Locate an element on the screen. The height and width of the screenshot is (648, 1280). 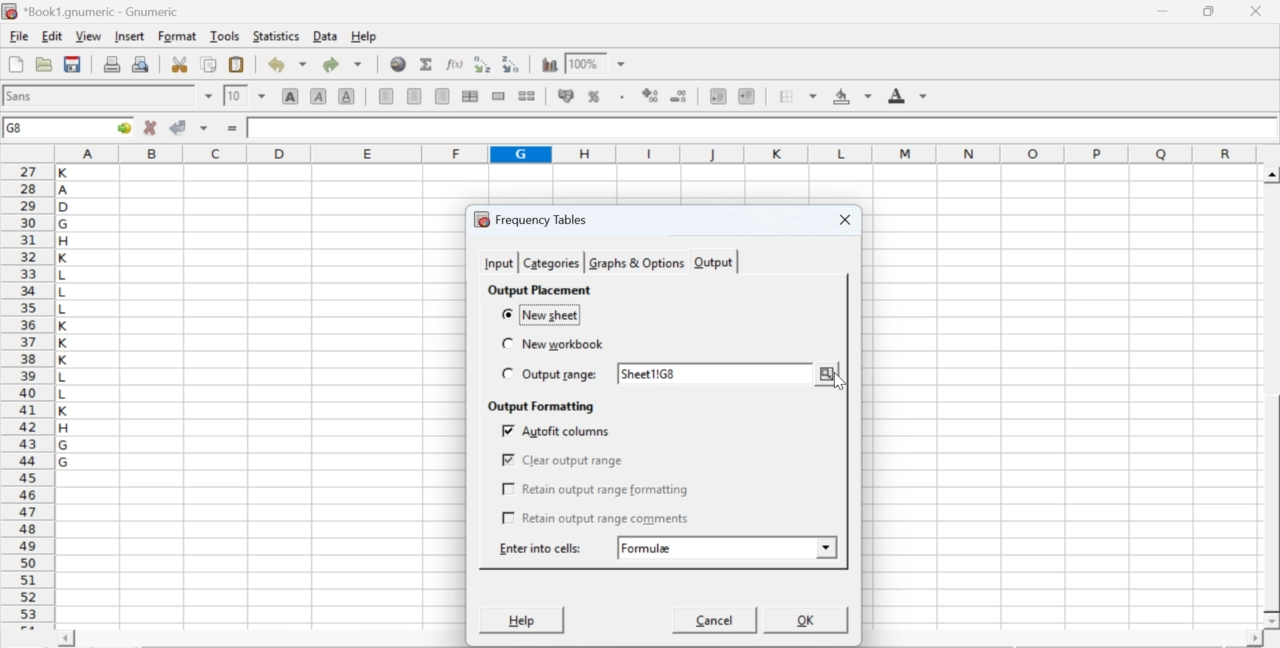
center horizontally is located at coordinates (470, 96).